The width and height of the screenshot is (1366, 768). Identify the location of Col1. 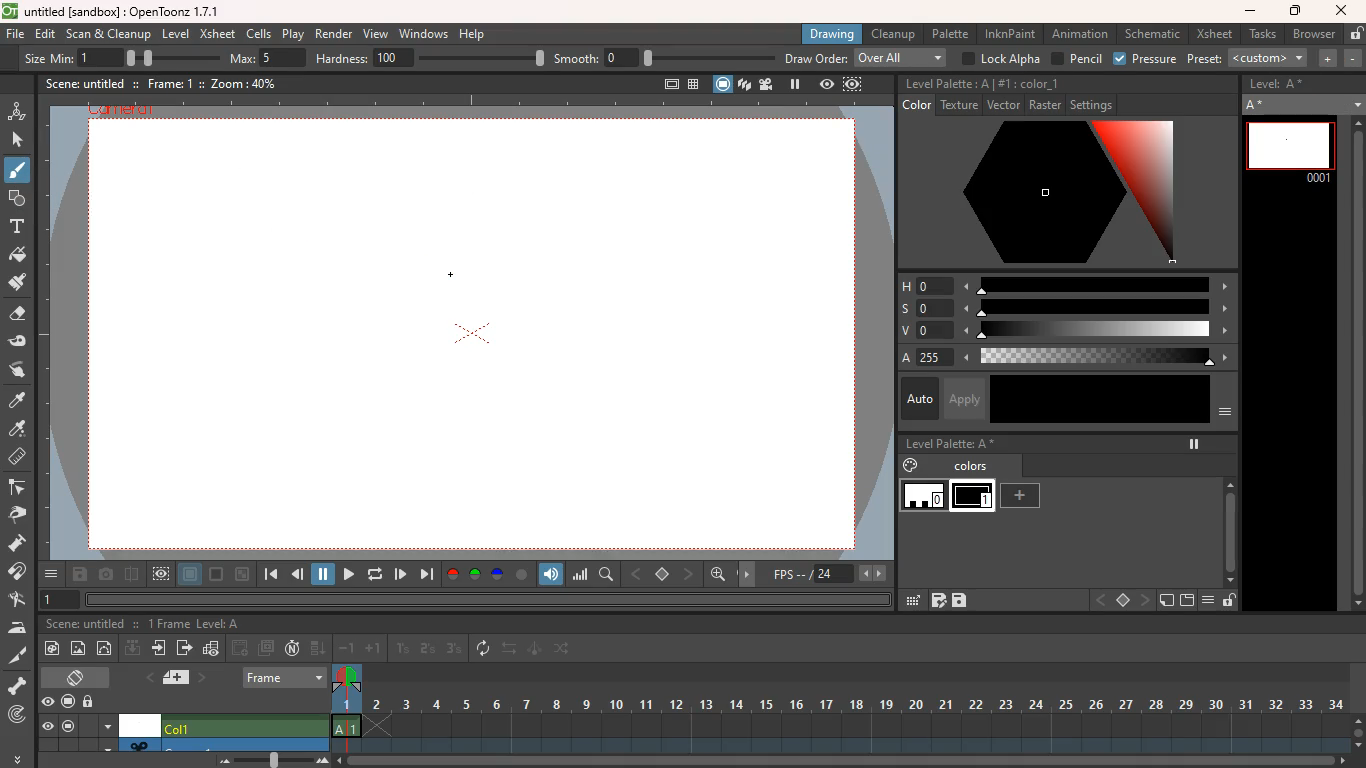
(244, 726).